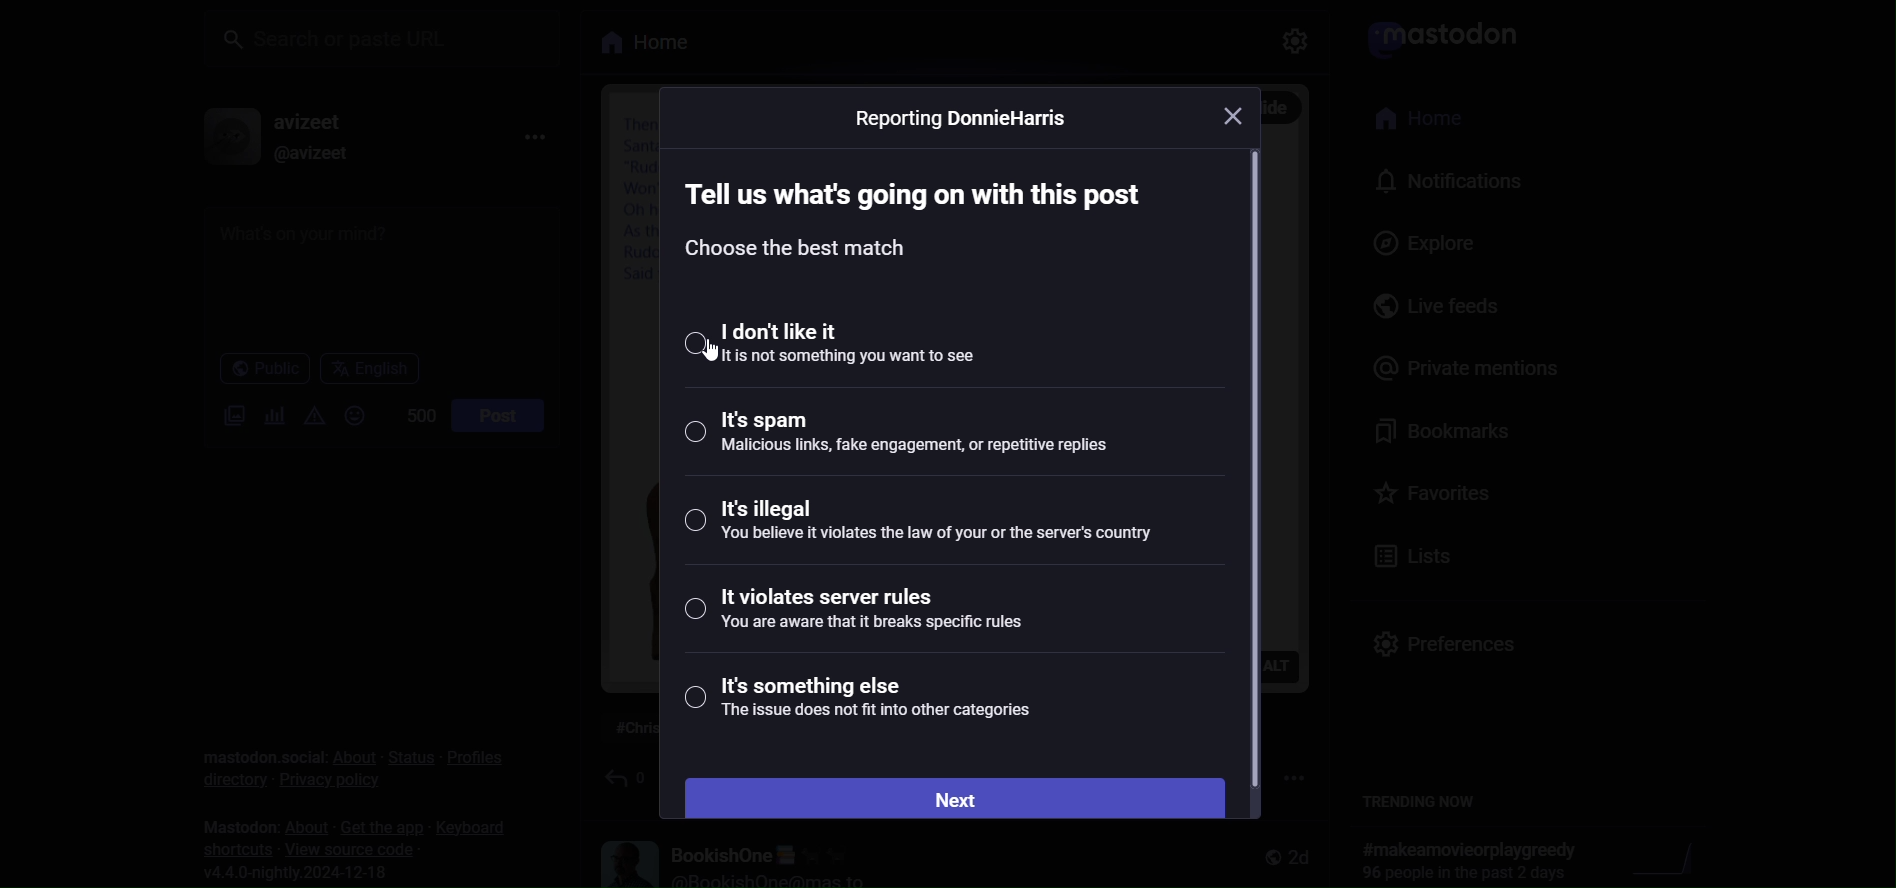 This screenshot has width=1896, height=888. What do you see at coordinates (1435, 431) in the screenshot?
I see `bookmark` at bounding box center [1435, 431].